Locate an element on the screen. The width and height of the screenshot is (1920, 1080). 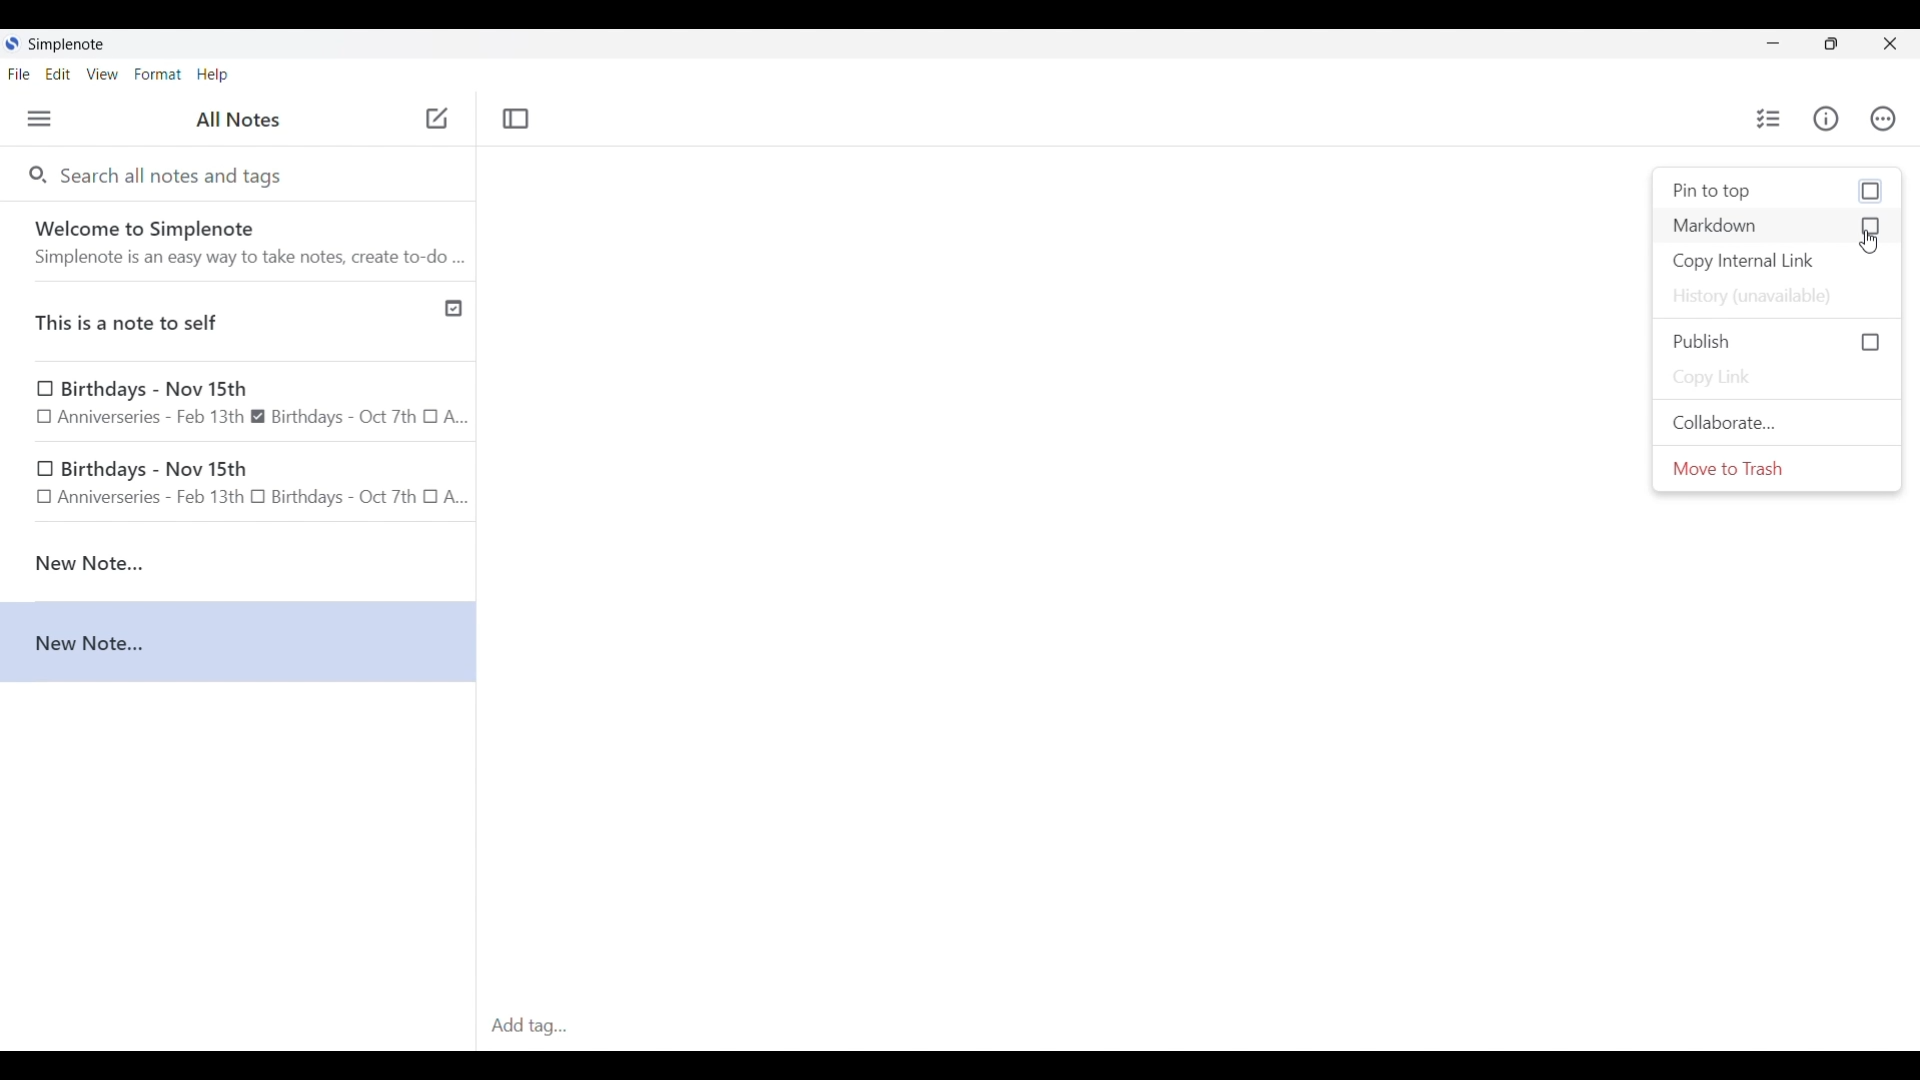
Show interface in a smaller tab is located at coordinates (1831, 44).